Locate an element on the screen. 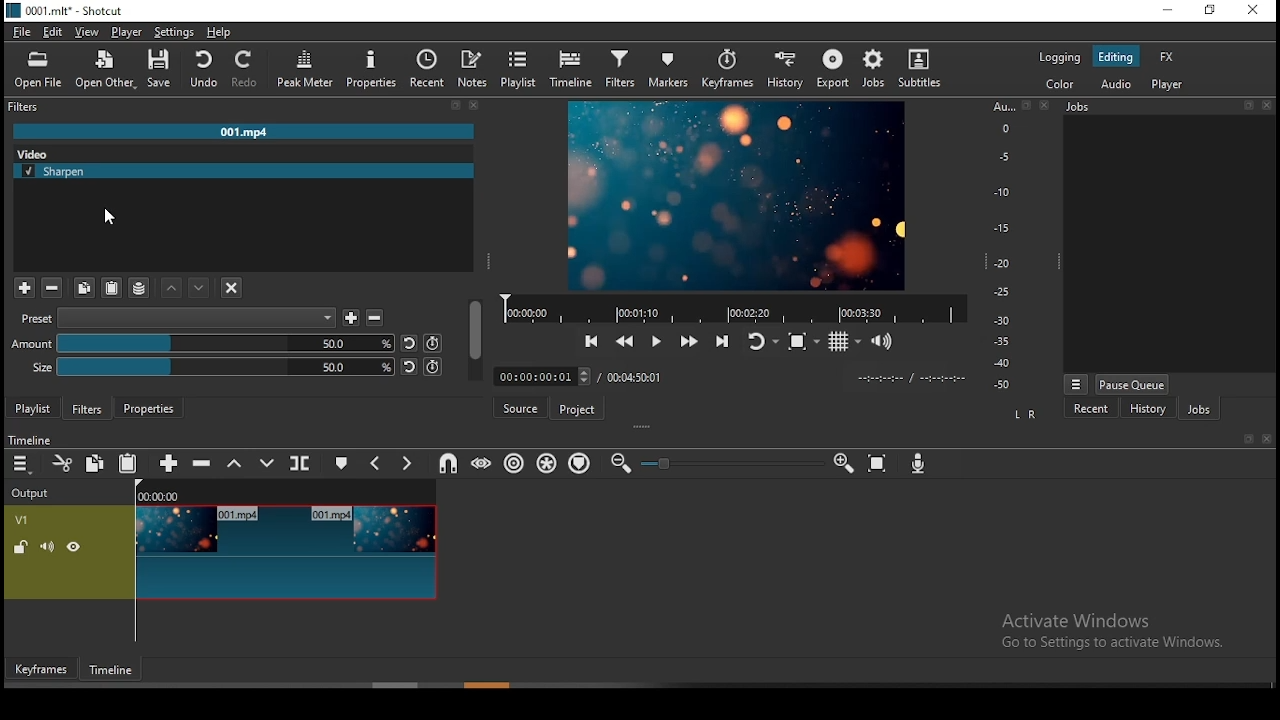 The width and height of the screenshot is (1280, 720). L R is located at coordinates (1026, 413).